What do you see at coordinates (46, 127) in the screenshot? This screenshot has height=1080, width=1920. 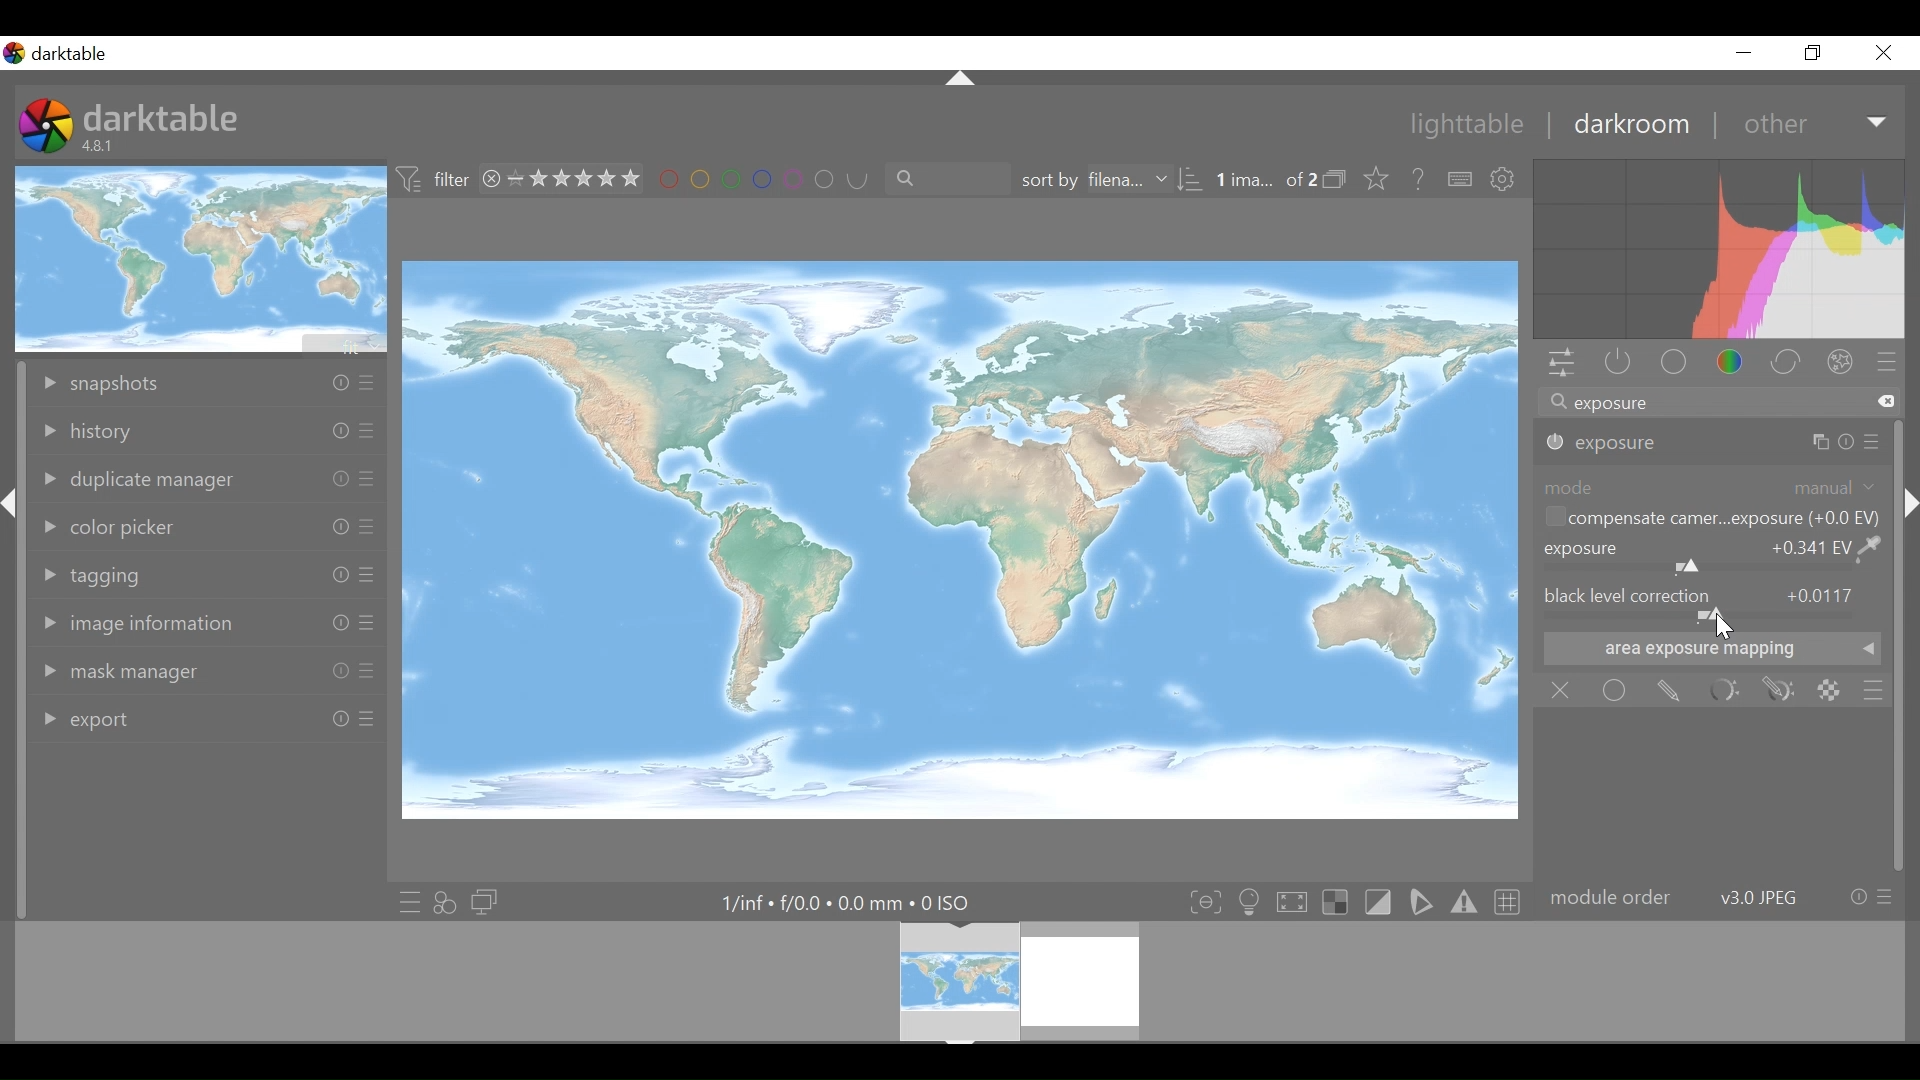 I see `darktable desktop icon` at bounding box center [46, 127].